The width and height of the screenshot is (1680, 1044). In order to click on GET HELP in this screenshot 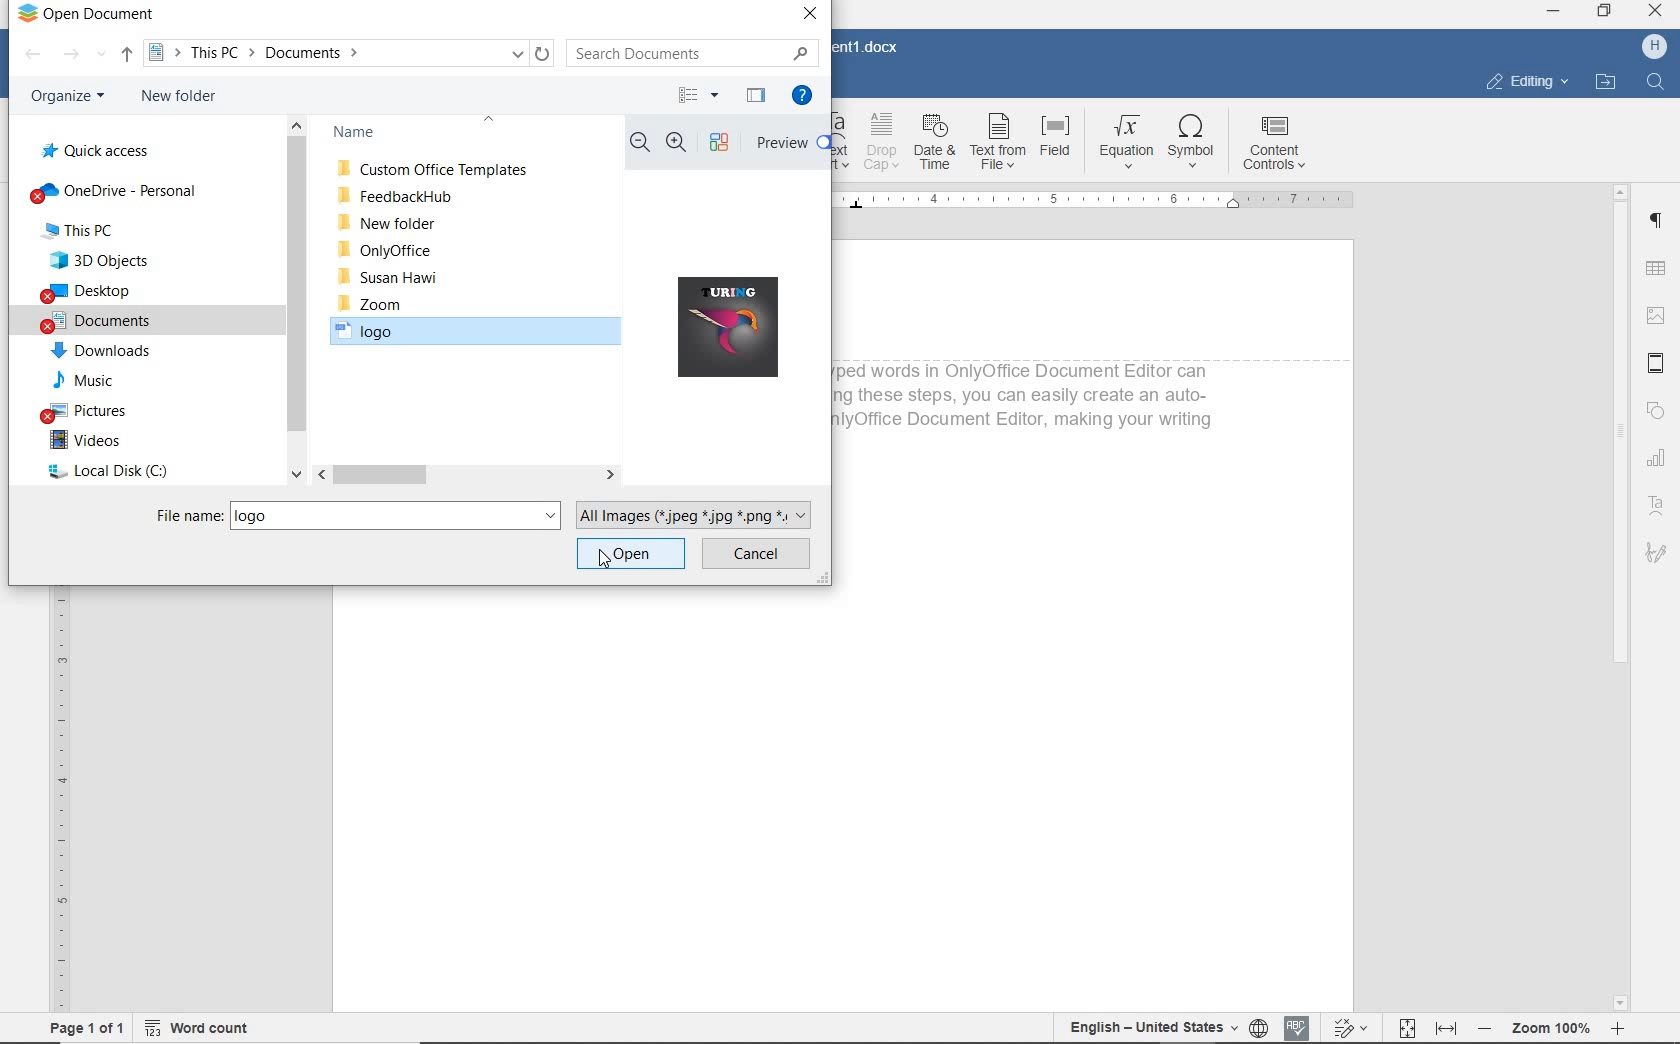, I will do `click(806, 95)`.